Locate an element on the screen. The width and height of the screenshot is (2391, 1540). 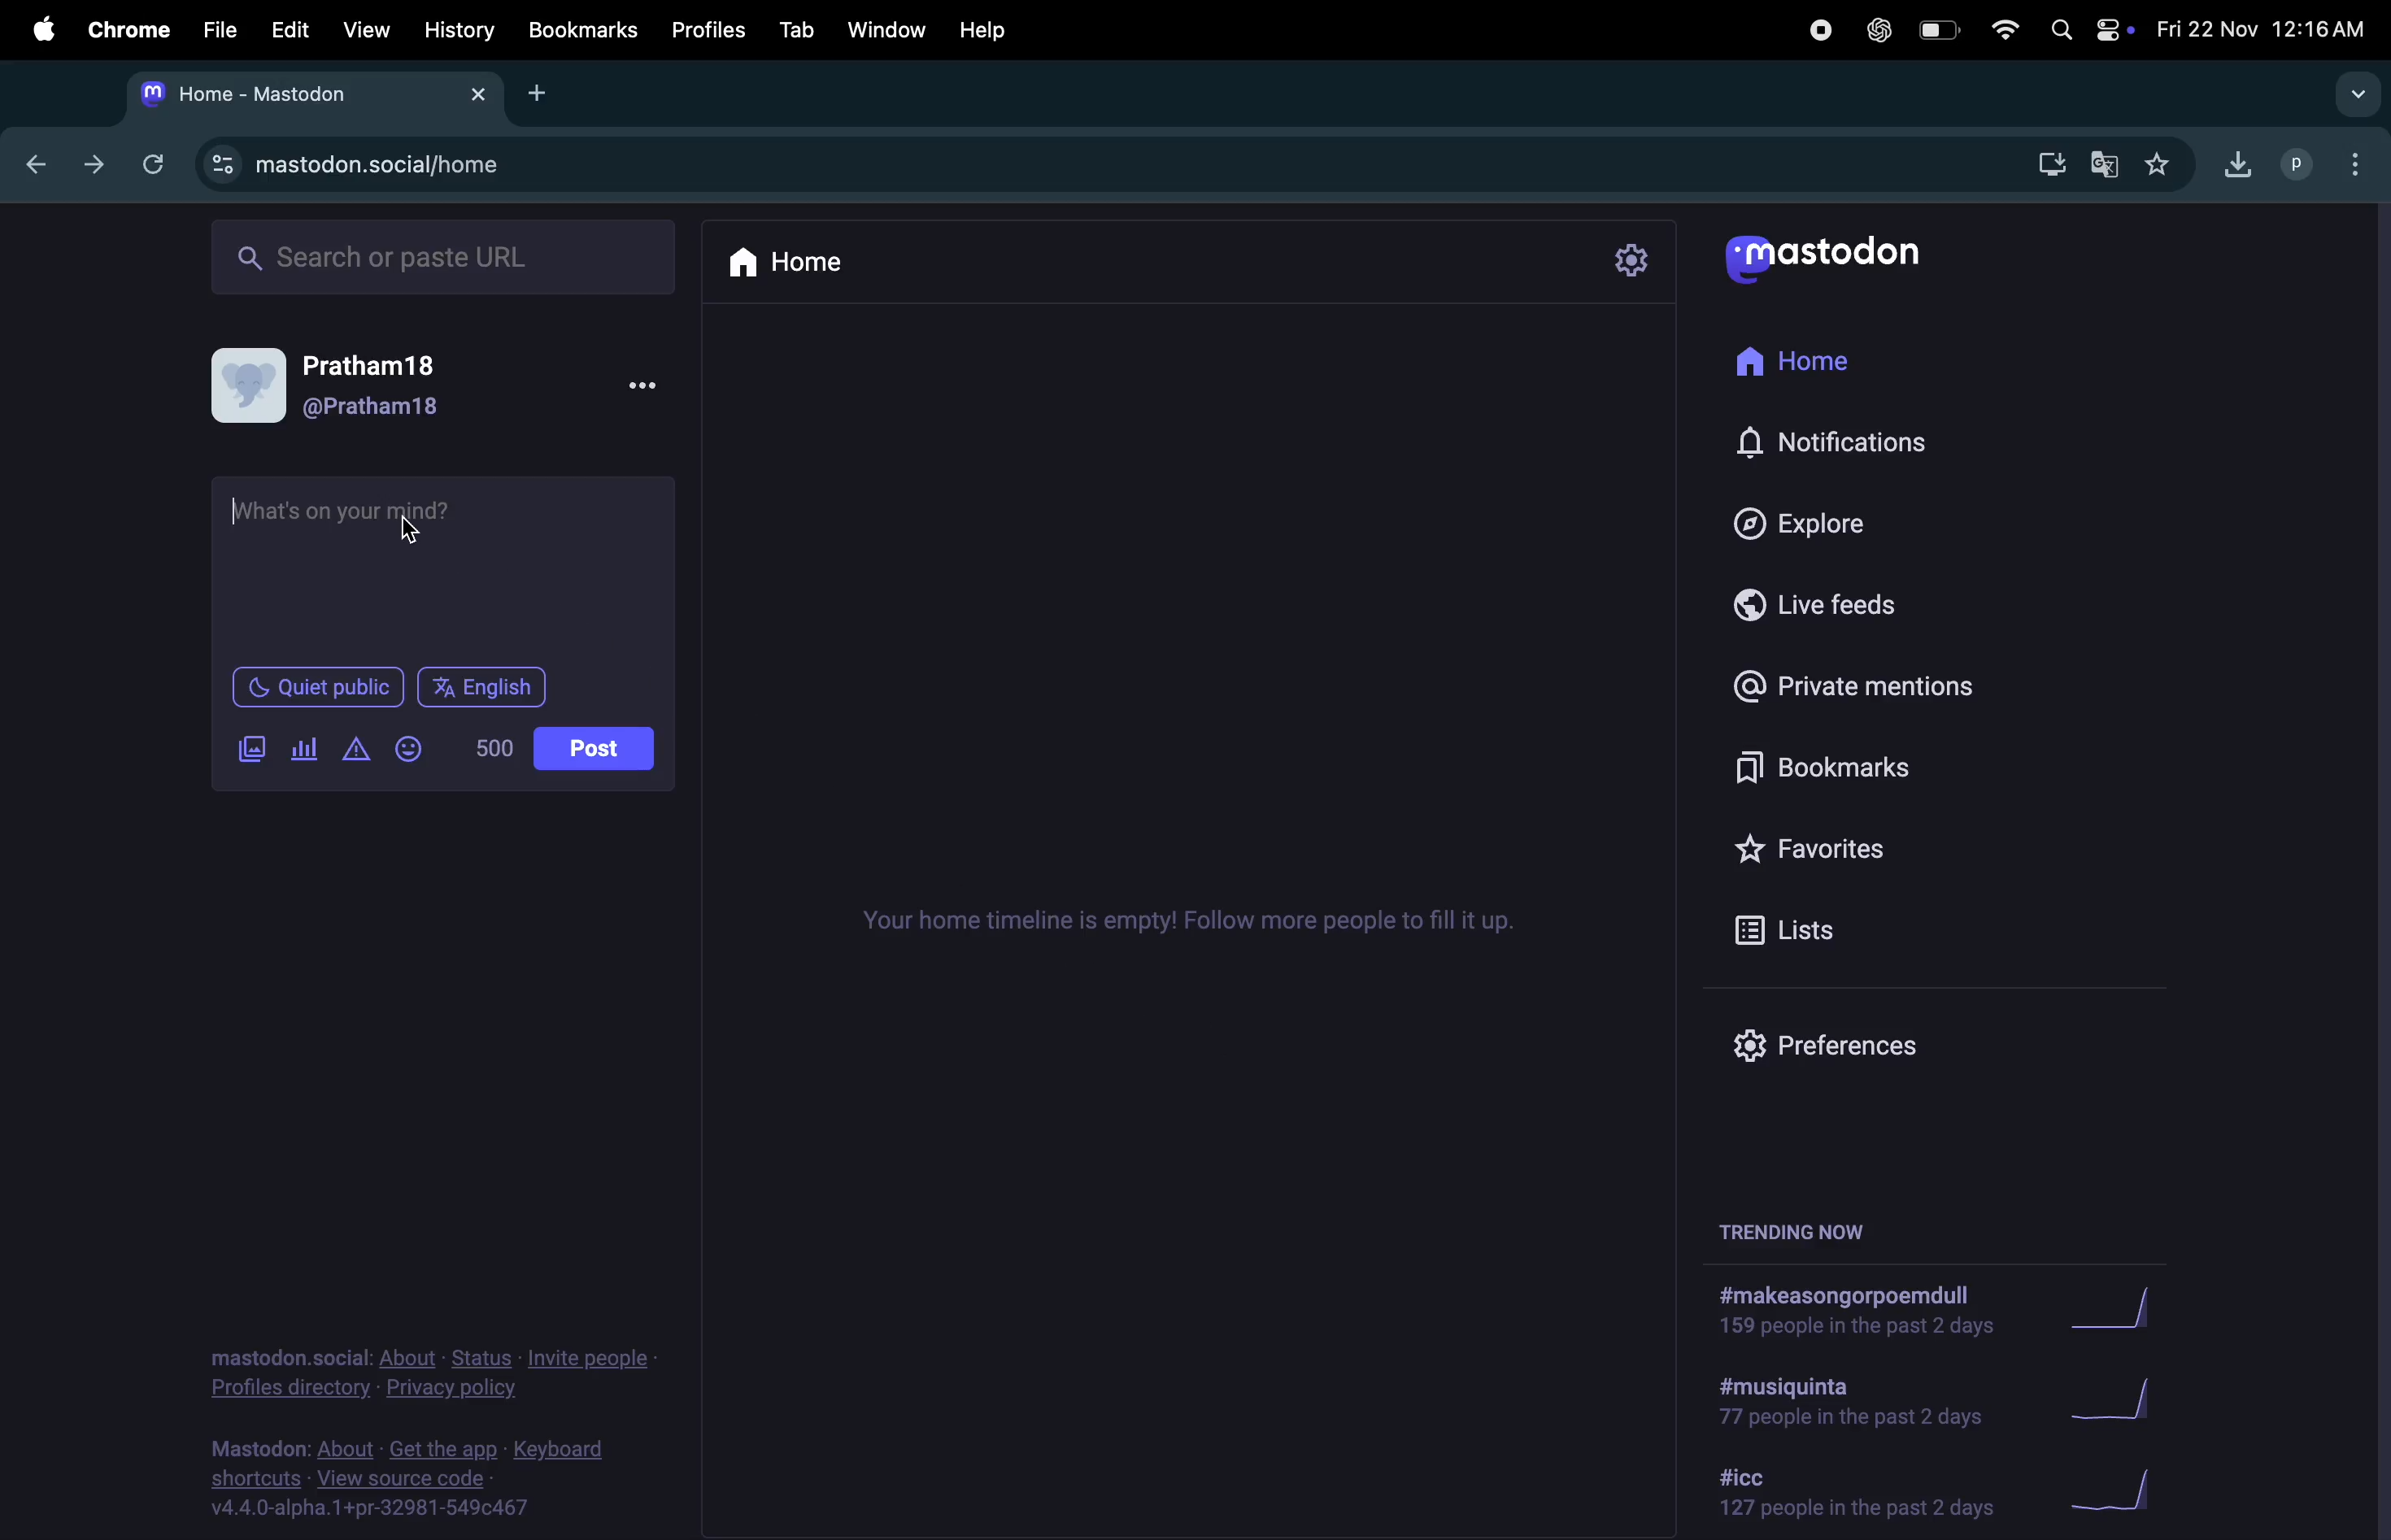
options is located at coordinates (2351, 163).